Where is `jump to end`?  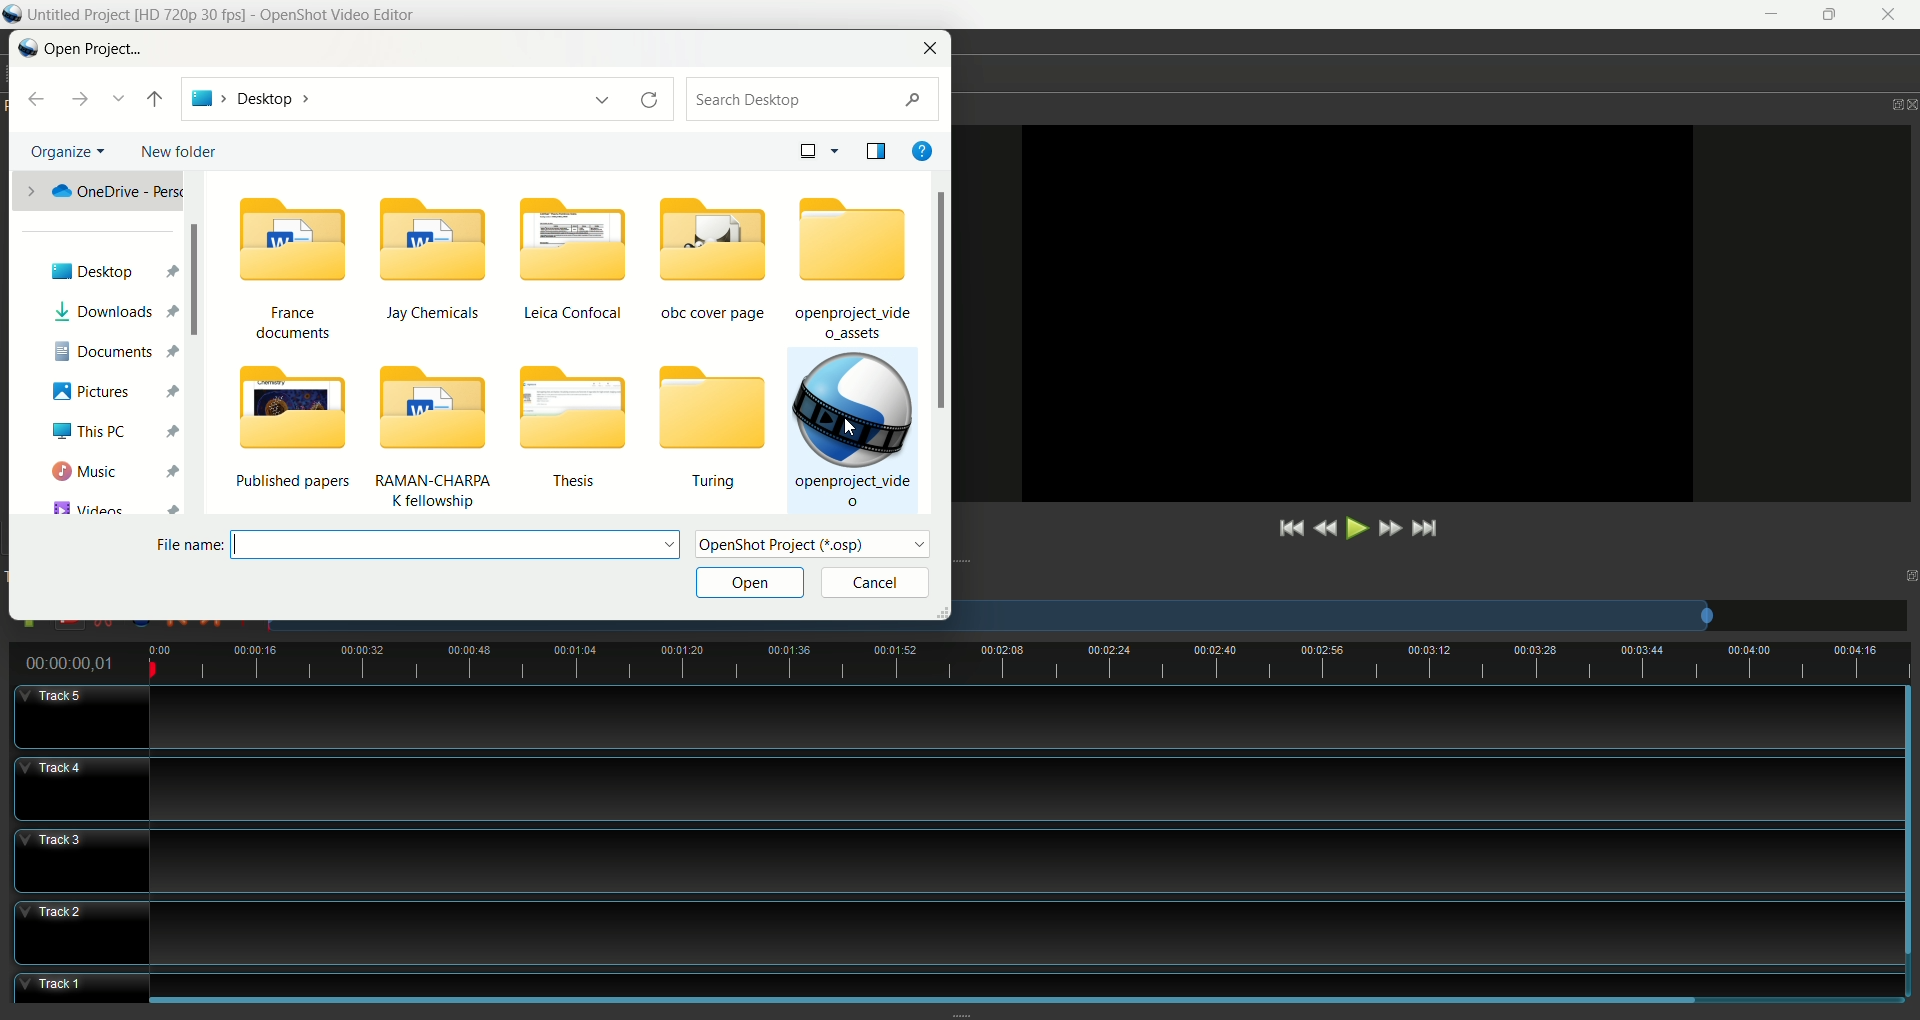 jump to end is located at coordinates (1424, 528).